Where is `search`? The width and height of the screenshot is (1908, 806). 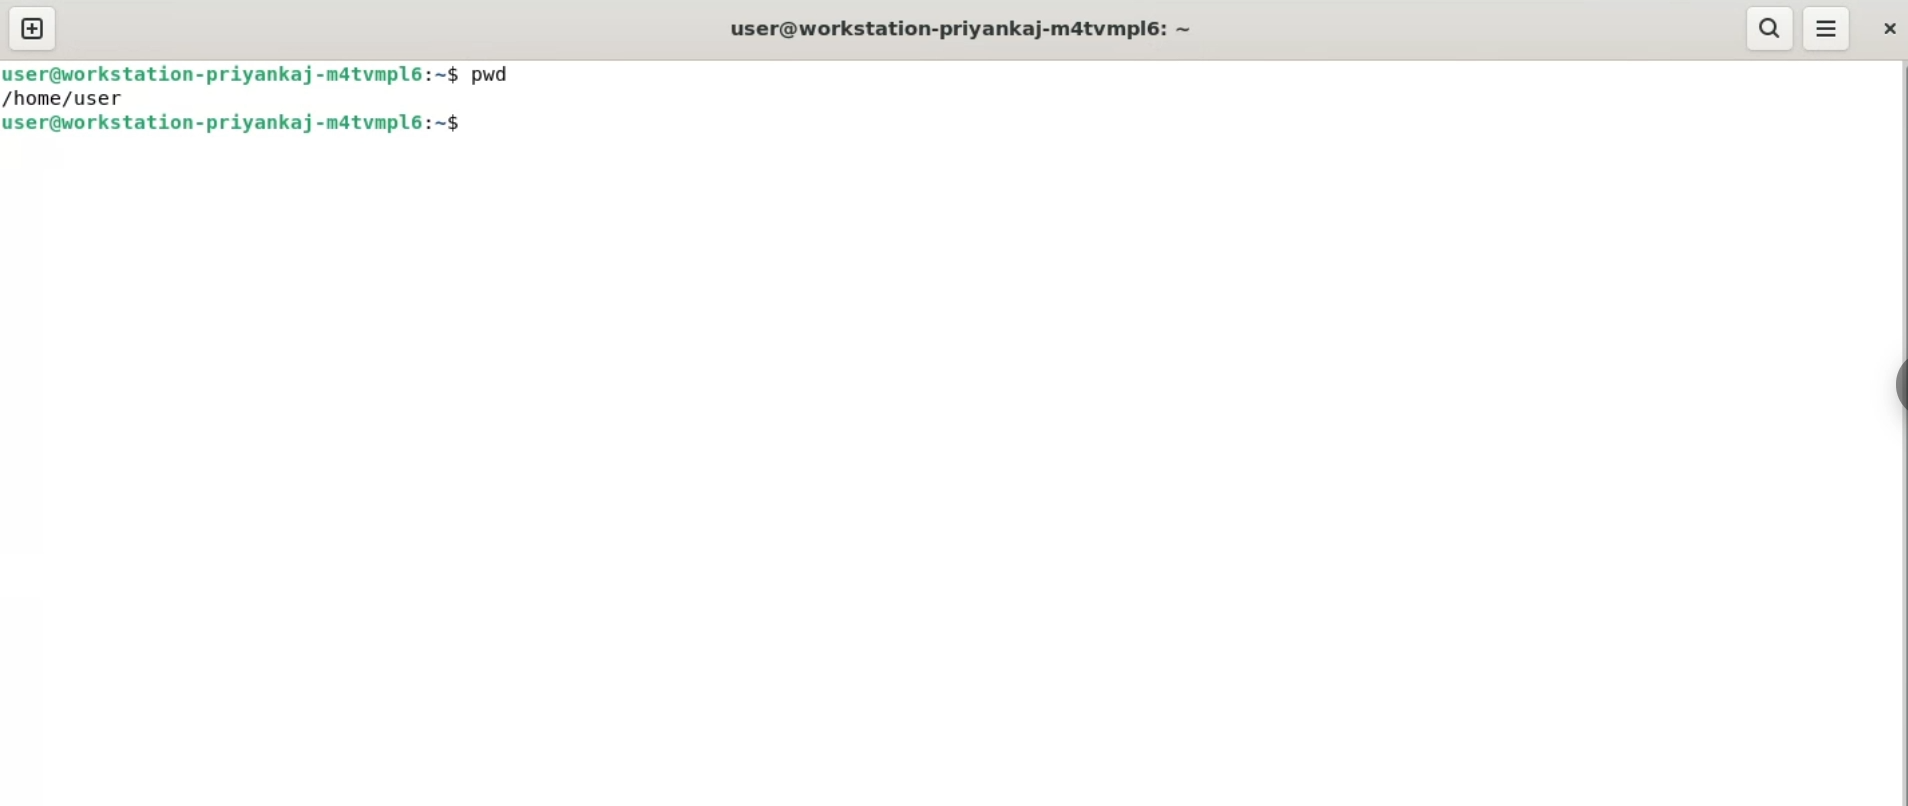
search is located at coordinates (1767, 28).